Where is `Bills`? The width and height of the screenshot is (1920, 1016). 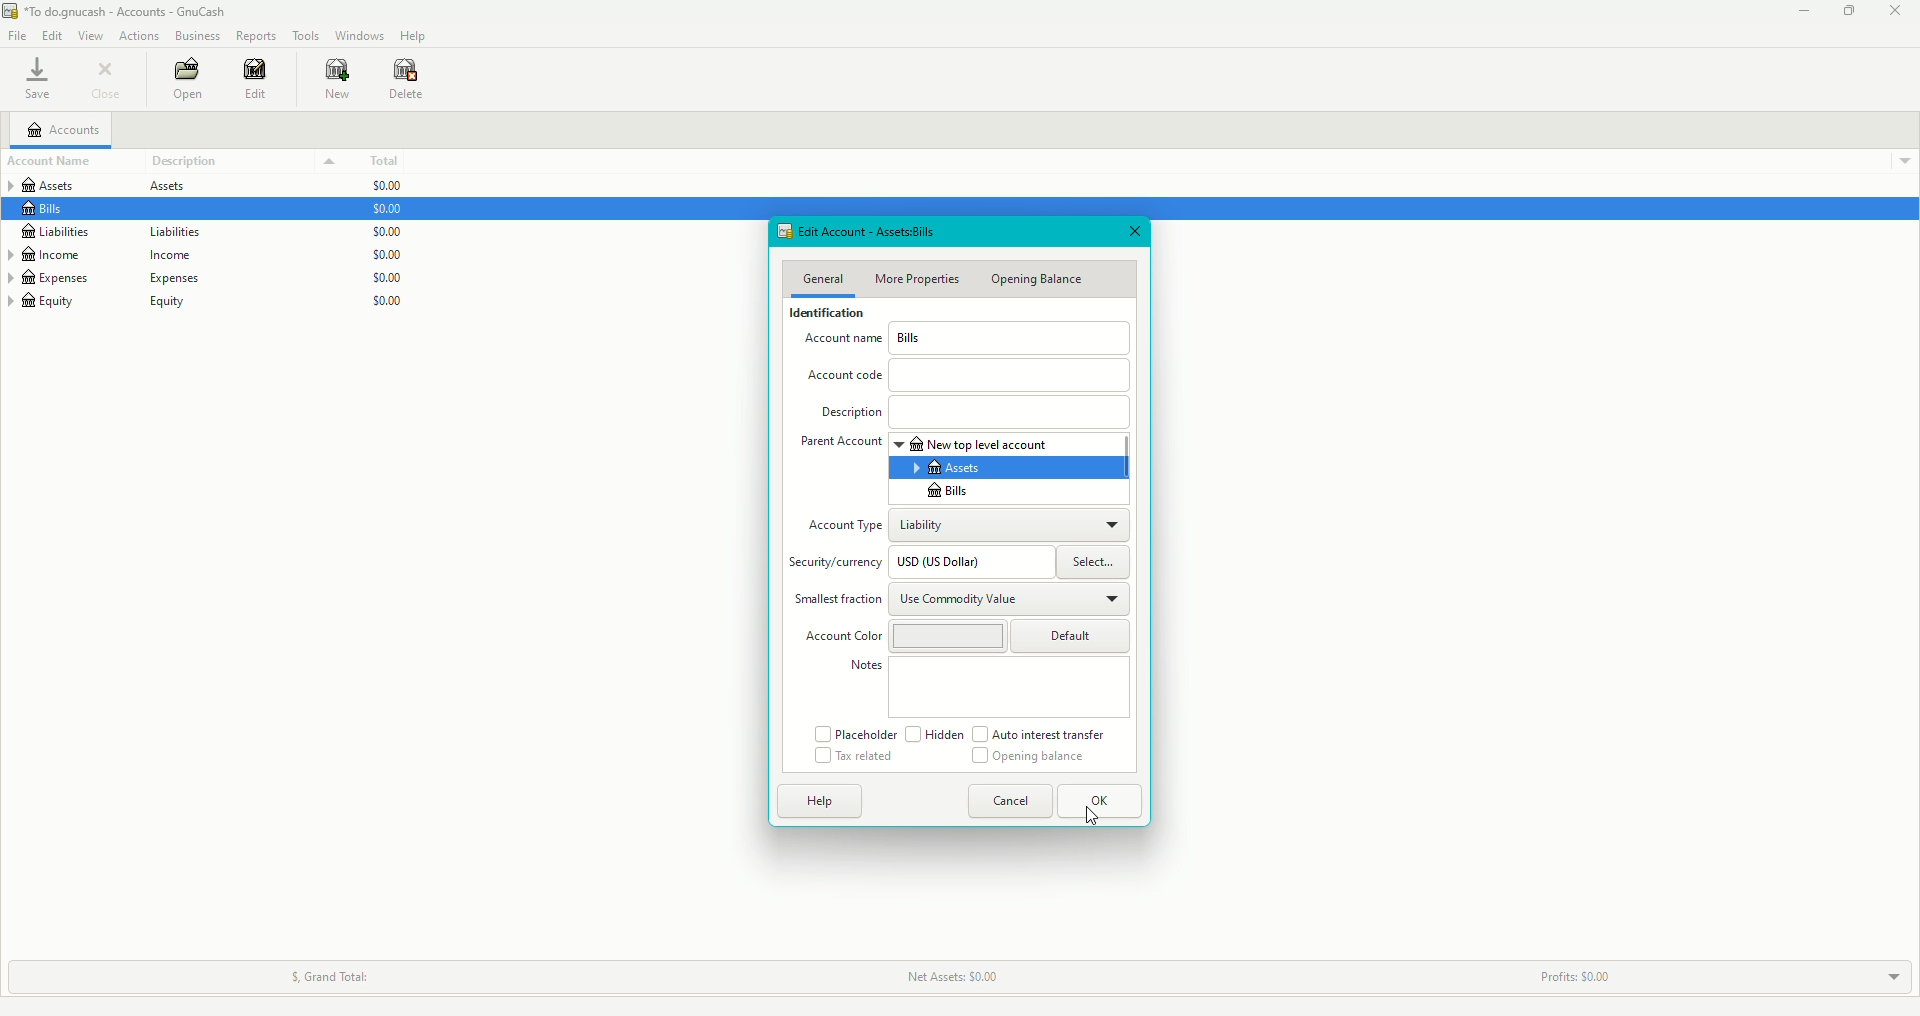 Bills is located at coordinates (943, 492).